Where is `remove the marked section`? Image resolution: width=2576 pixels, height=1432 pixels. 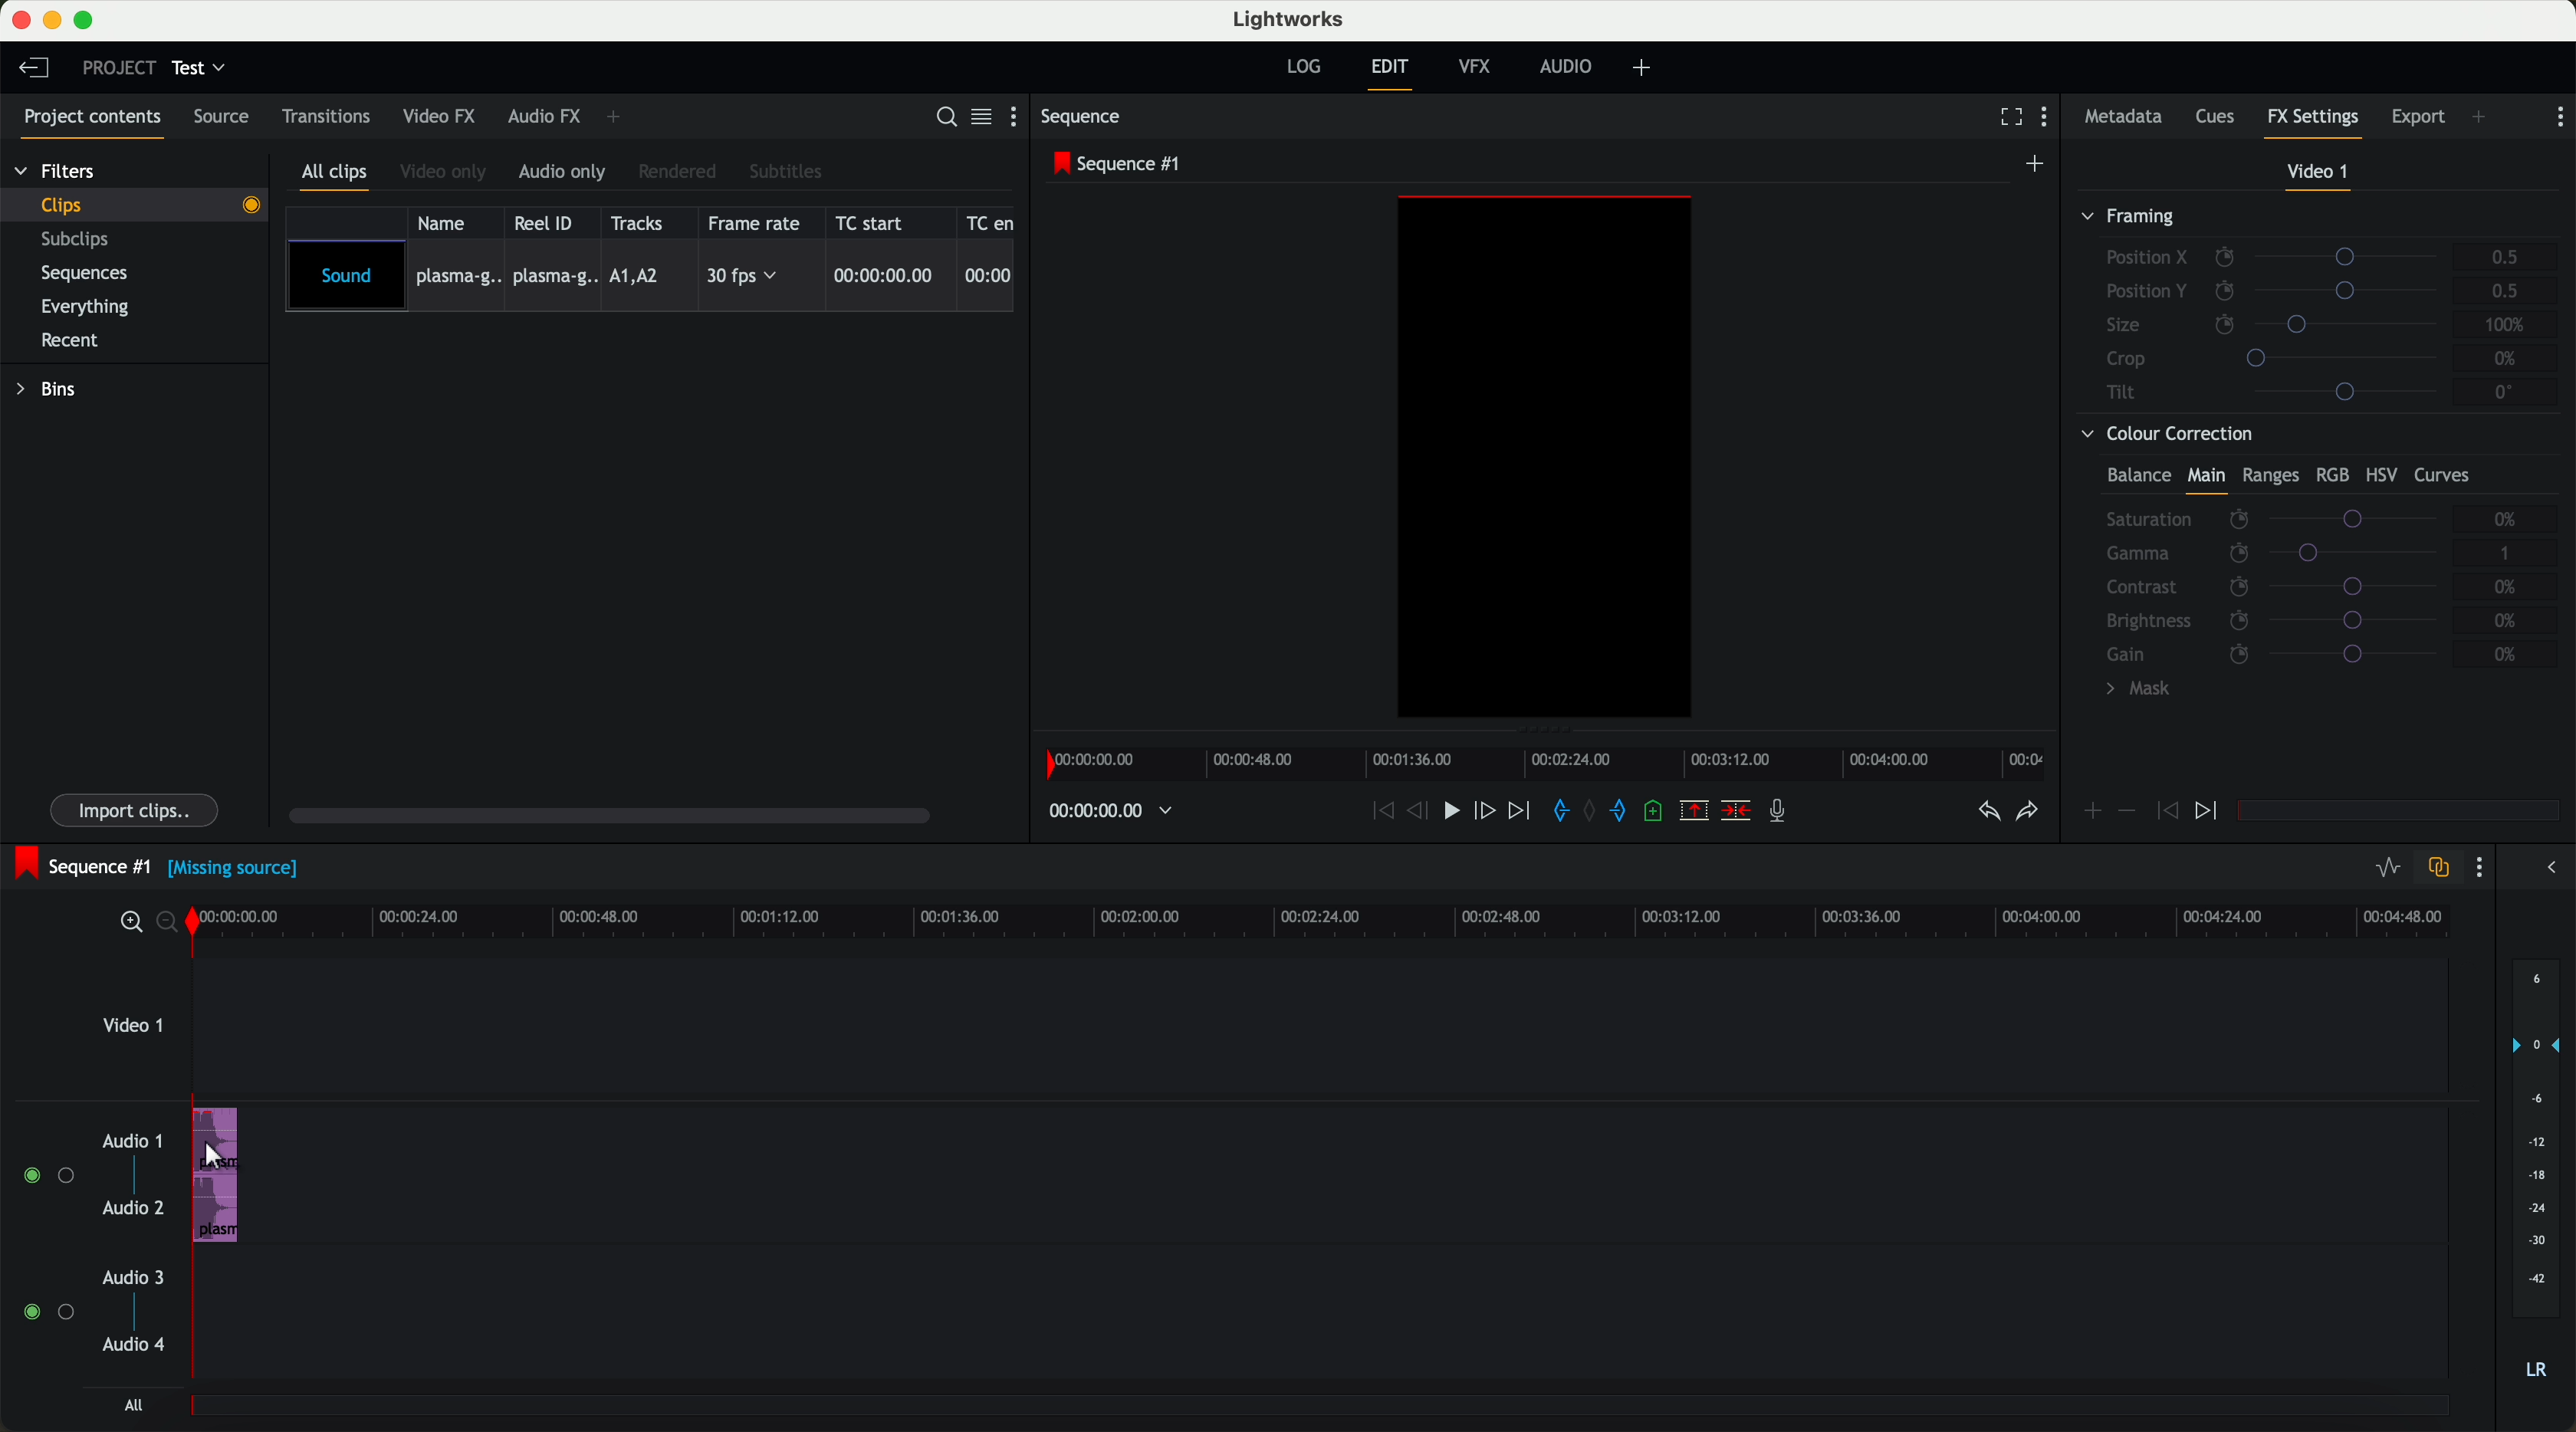 remove the marked section is located at coordinates (1695, 812).